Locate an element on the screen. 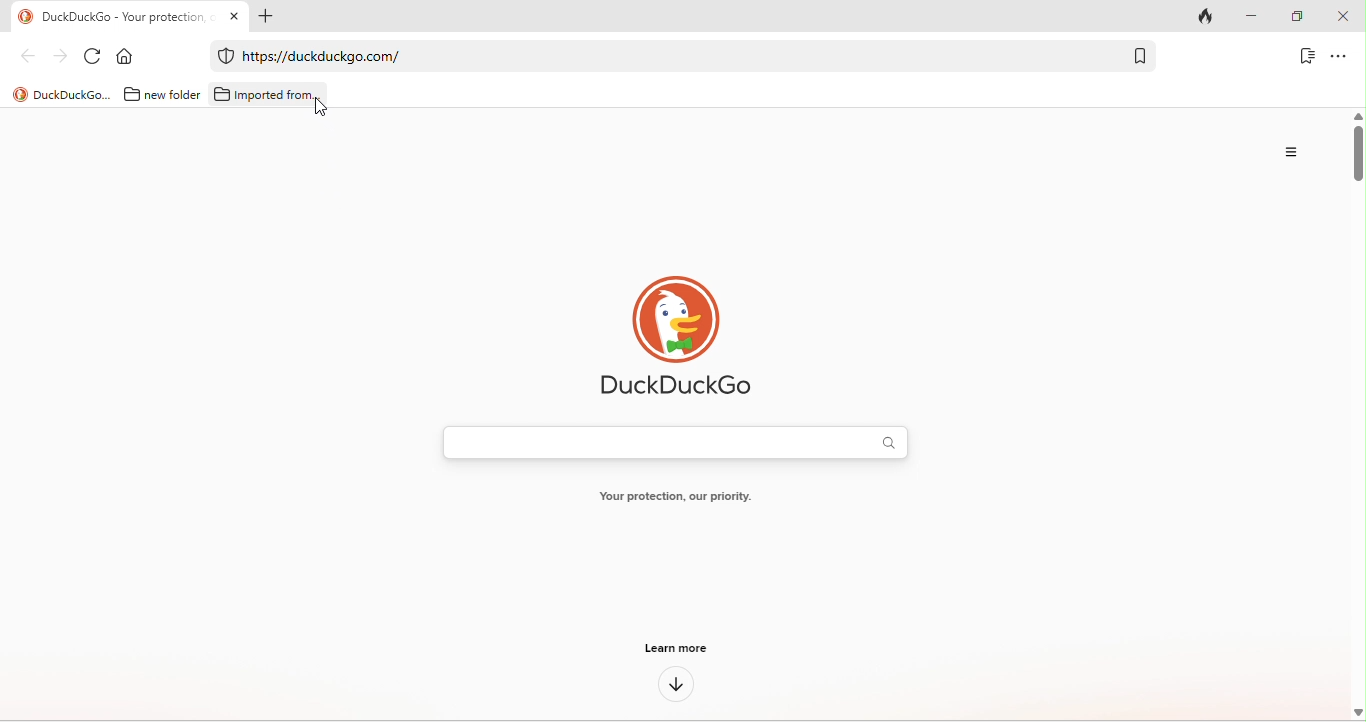 The width and height of the screenshot is (1366, 722). search bar is located at coordinates (670, 442).